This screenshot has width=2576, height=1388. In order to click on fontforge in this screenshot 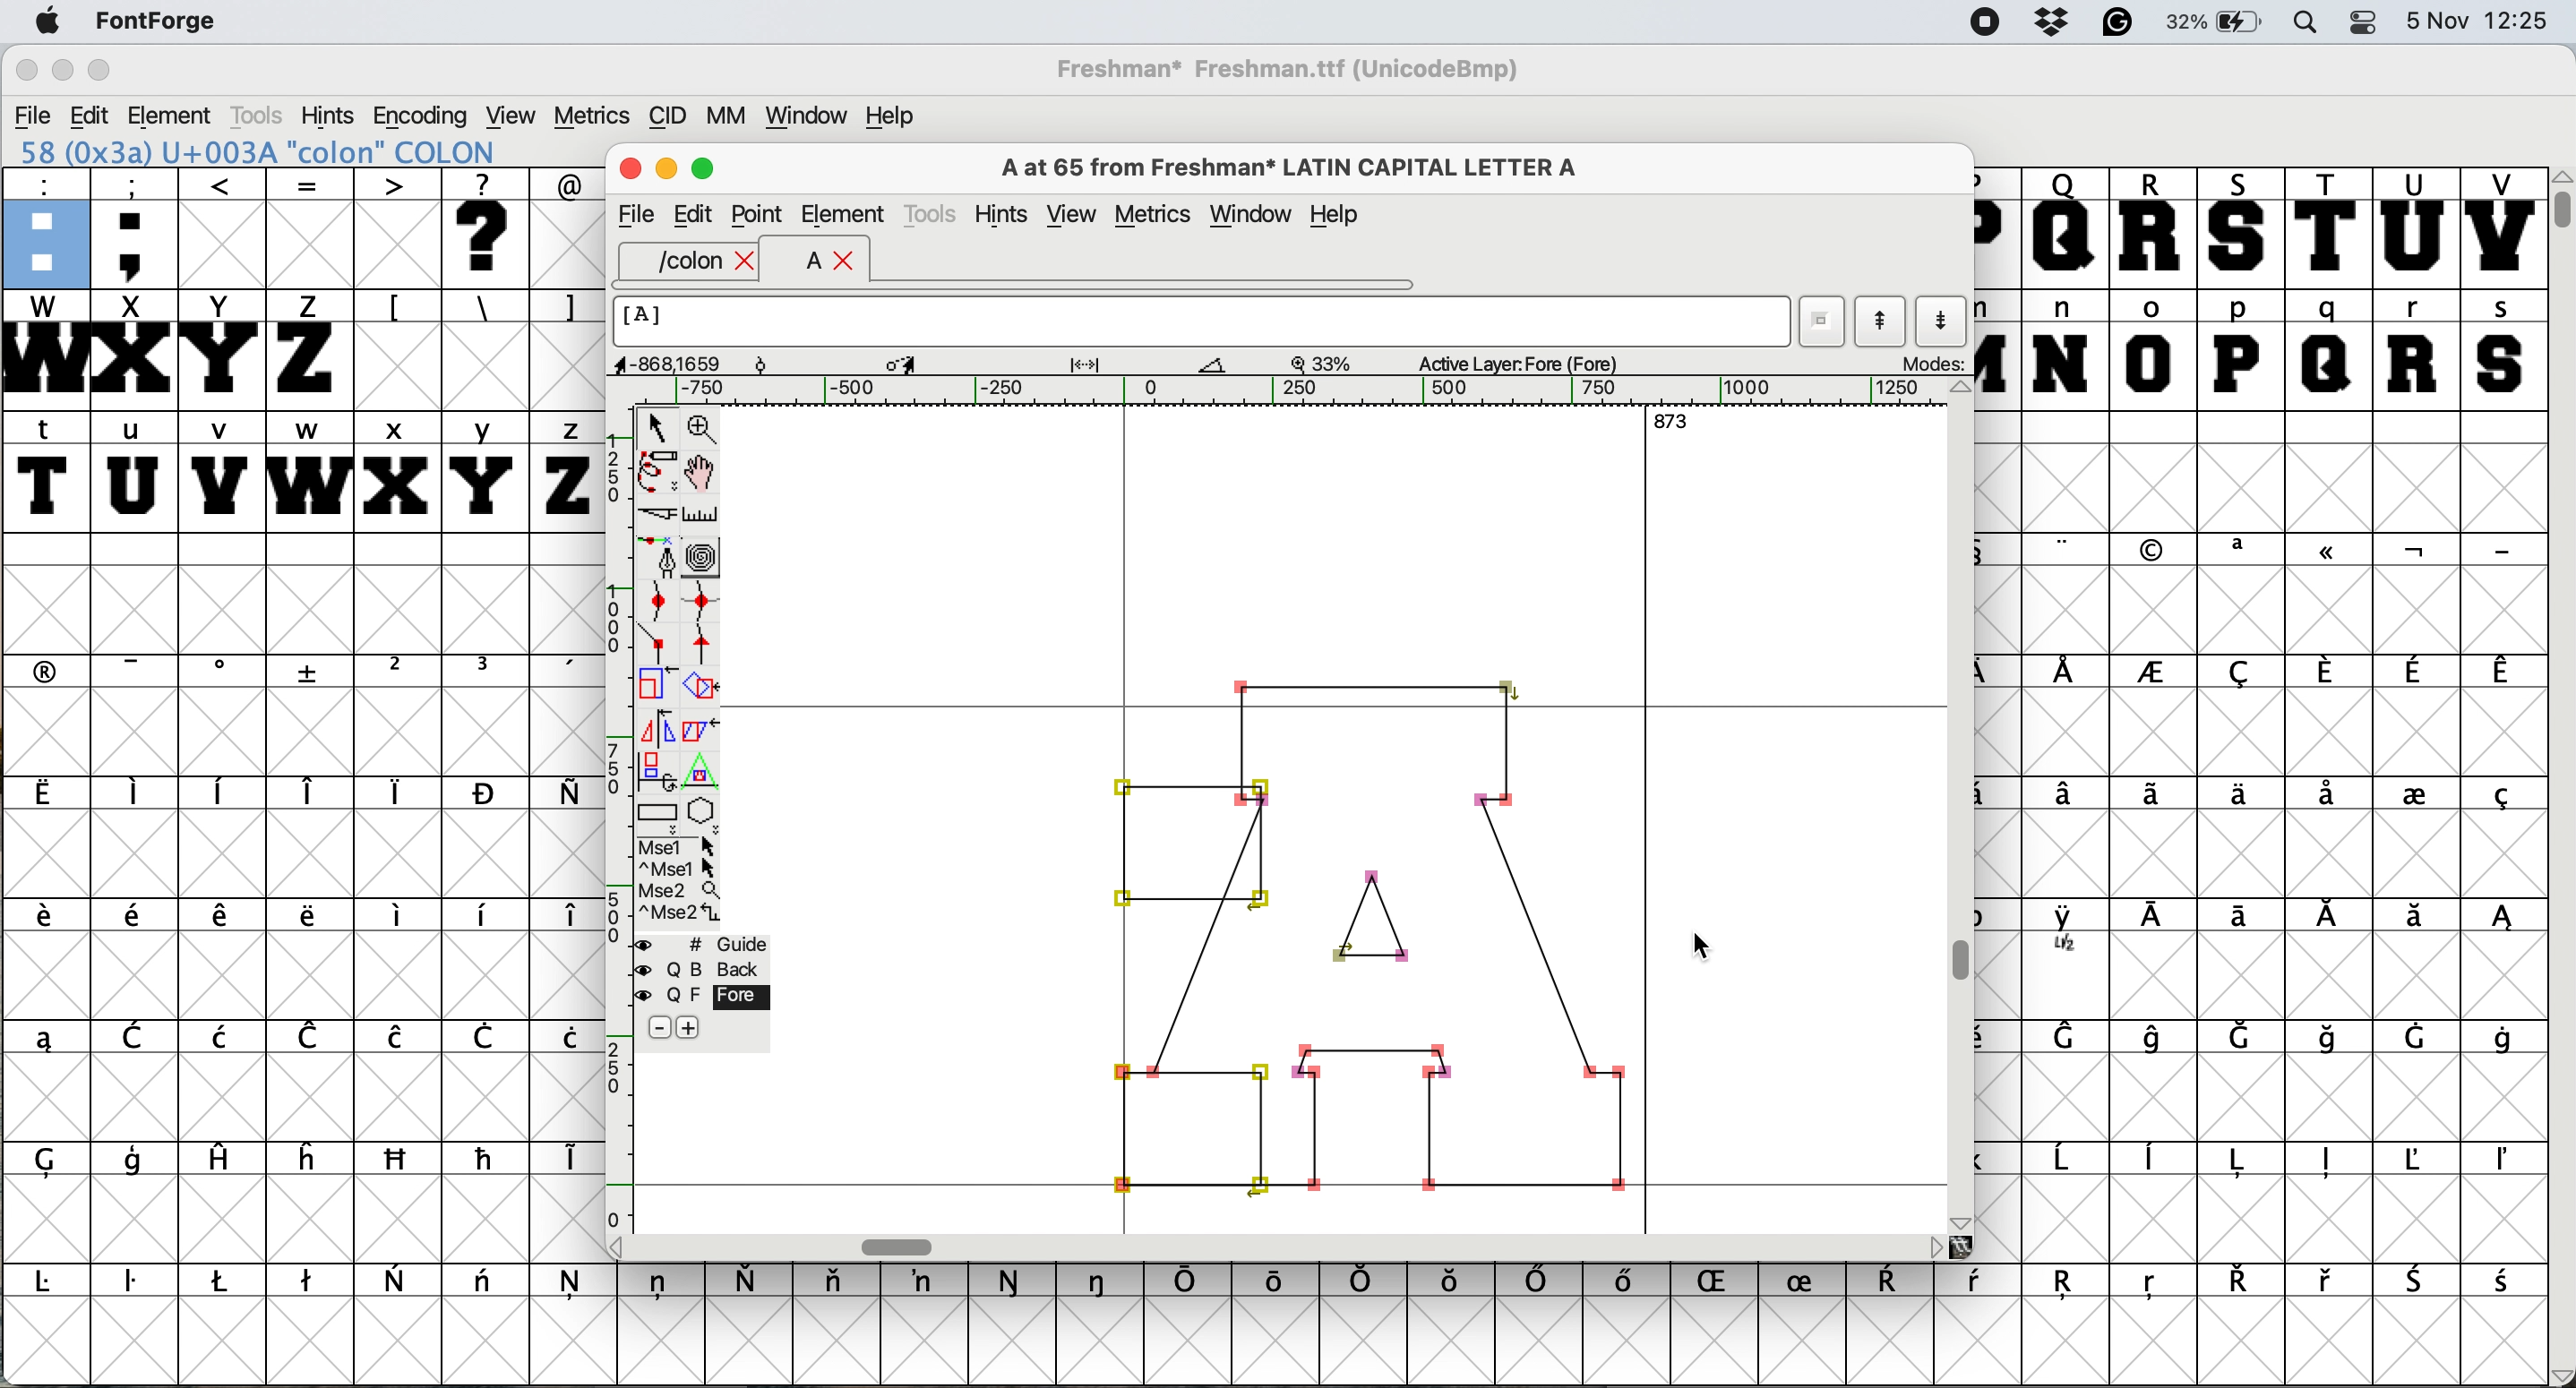, I will do `click(150, 23)`.